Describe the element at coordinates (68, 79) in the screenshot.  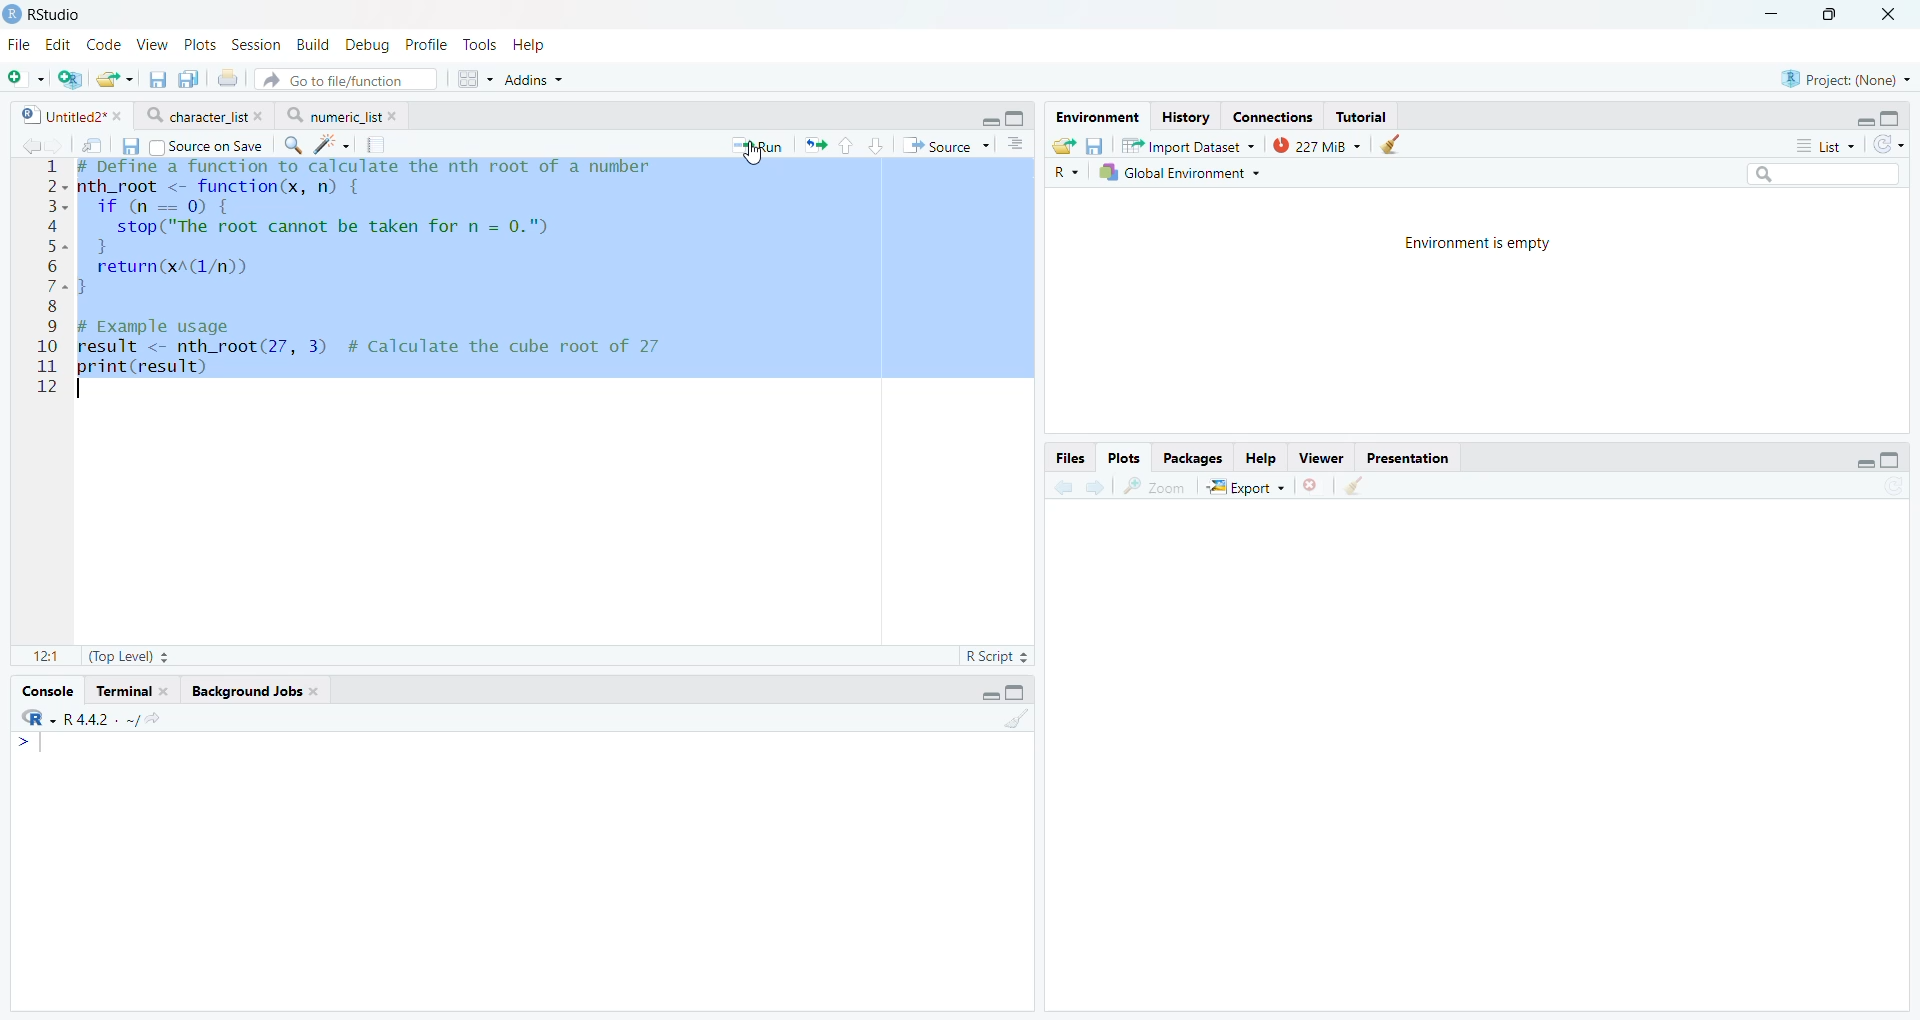
I see `Open new project` at that location.